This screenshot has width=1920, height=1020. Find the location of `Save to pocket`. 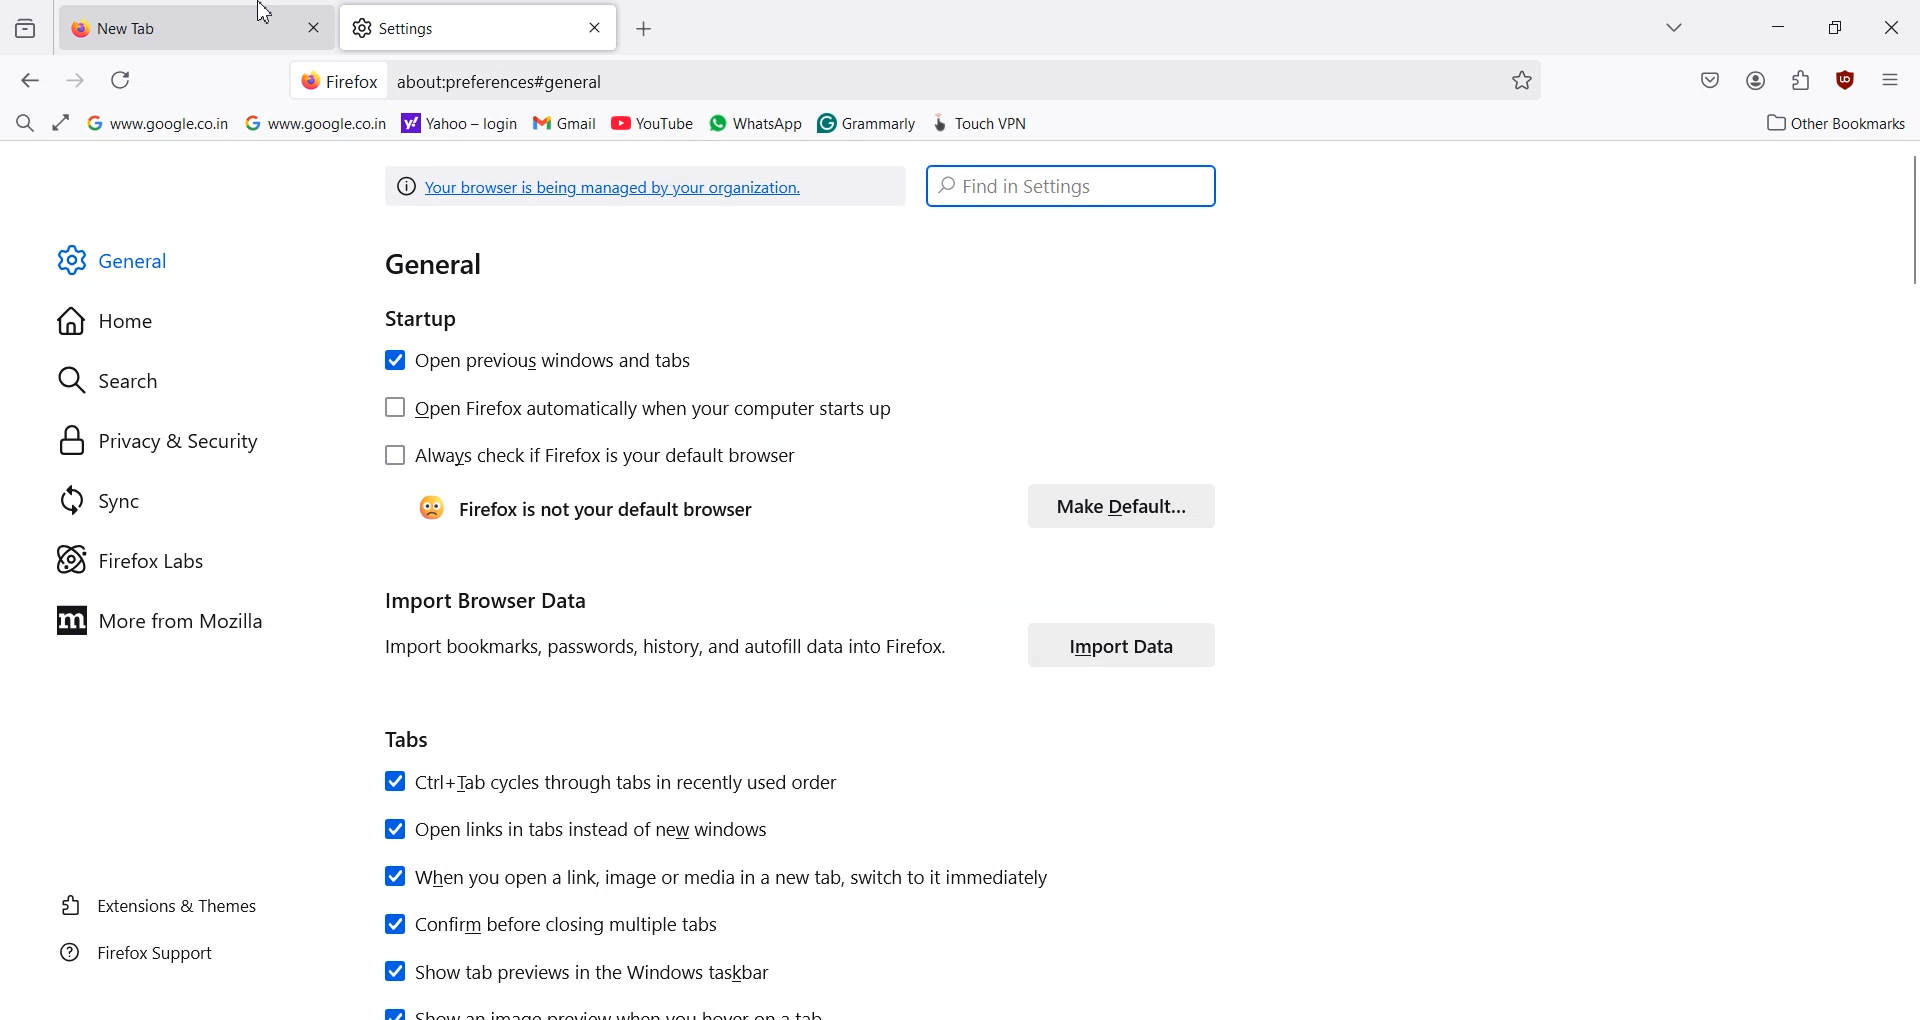

Save to pocket is located at coordinates (1710, 82).